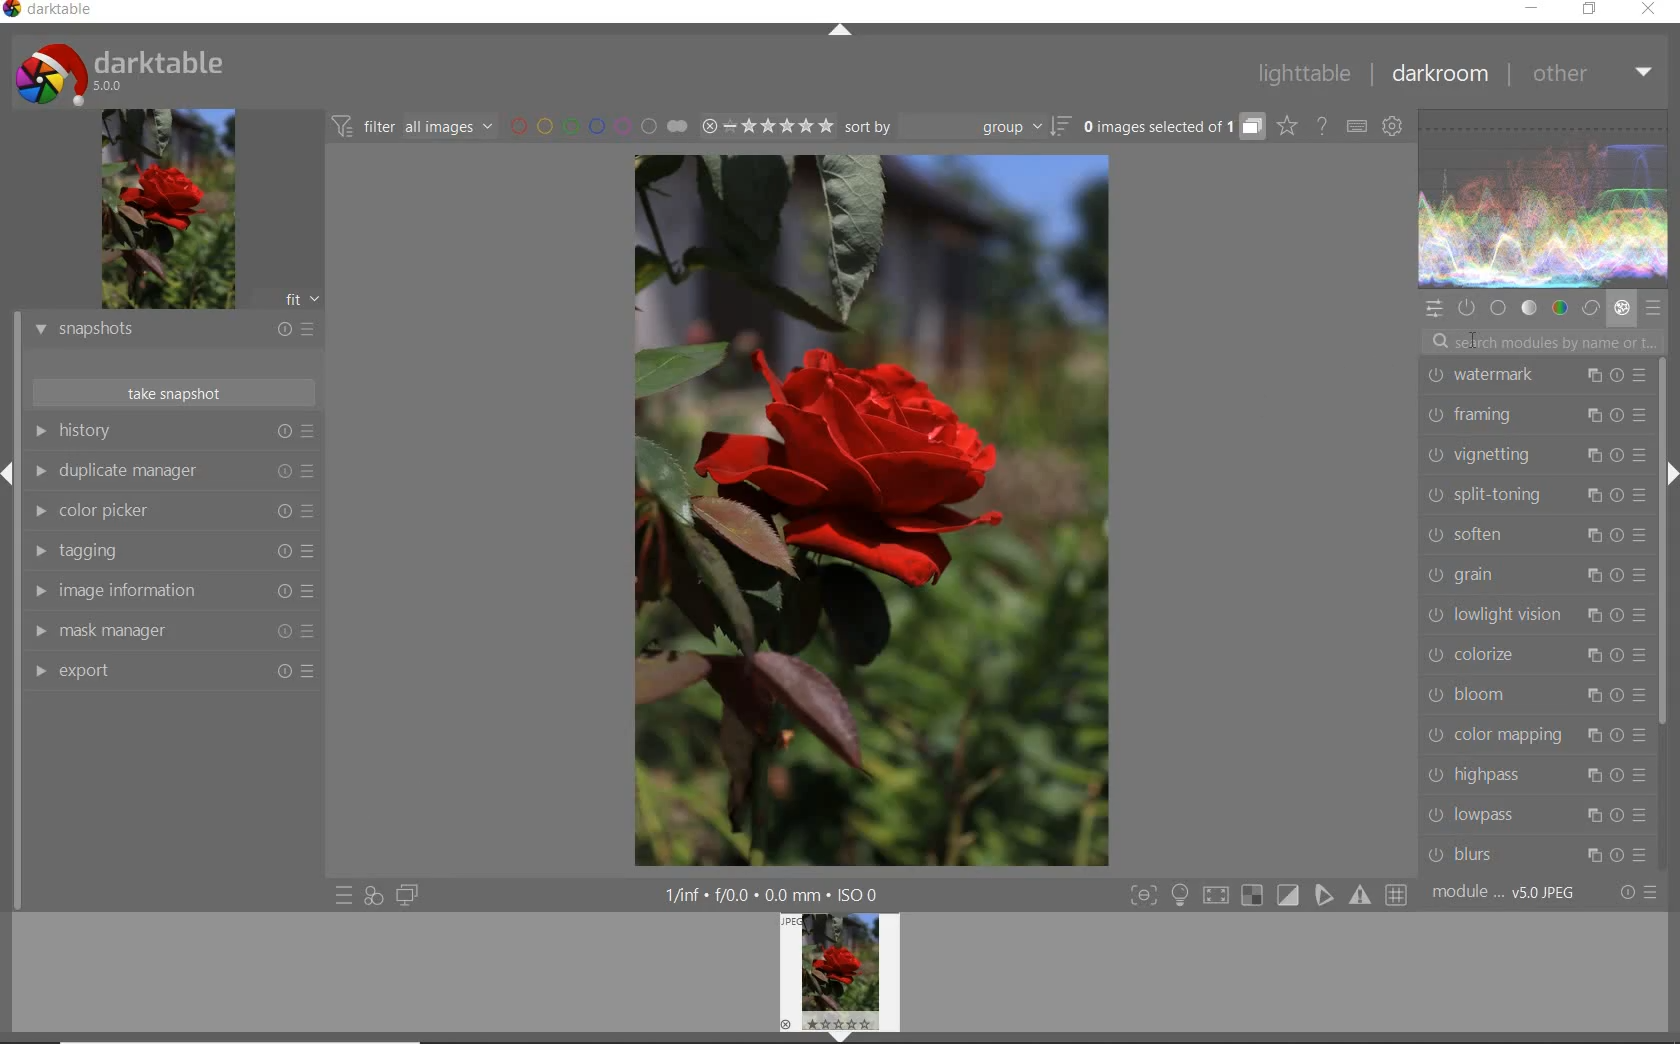  I want to click on soften, so click(1532, 533).